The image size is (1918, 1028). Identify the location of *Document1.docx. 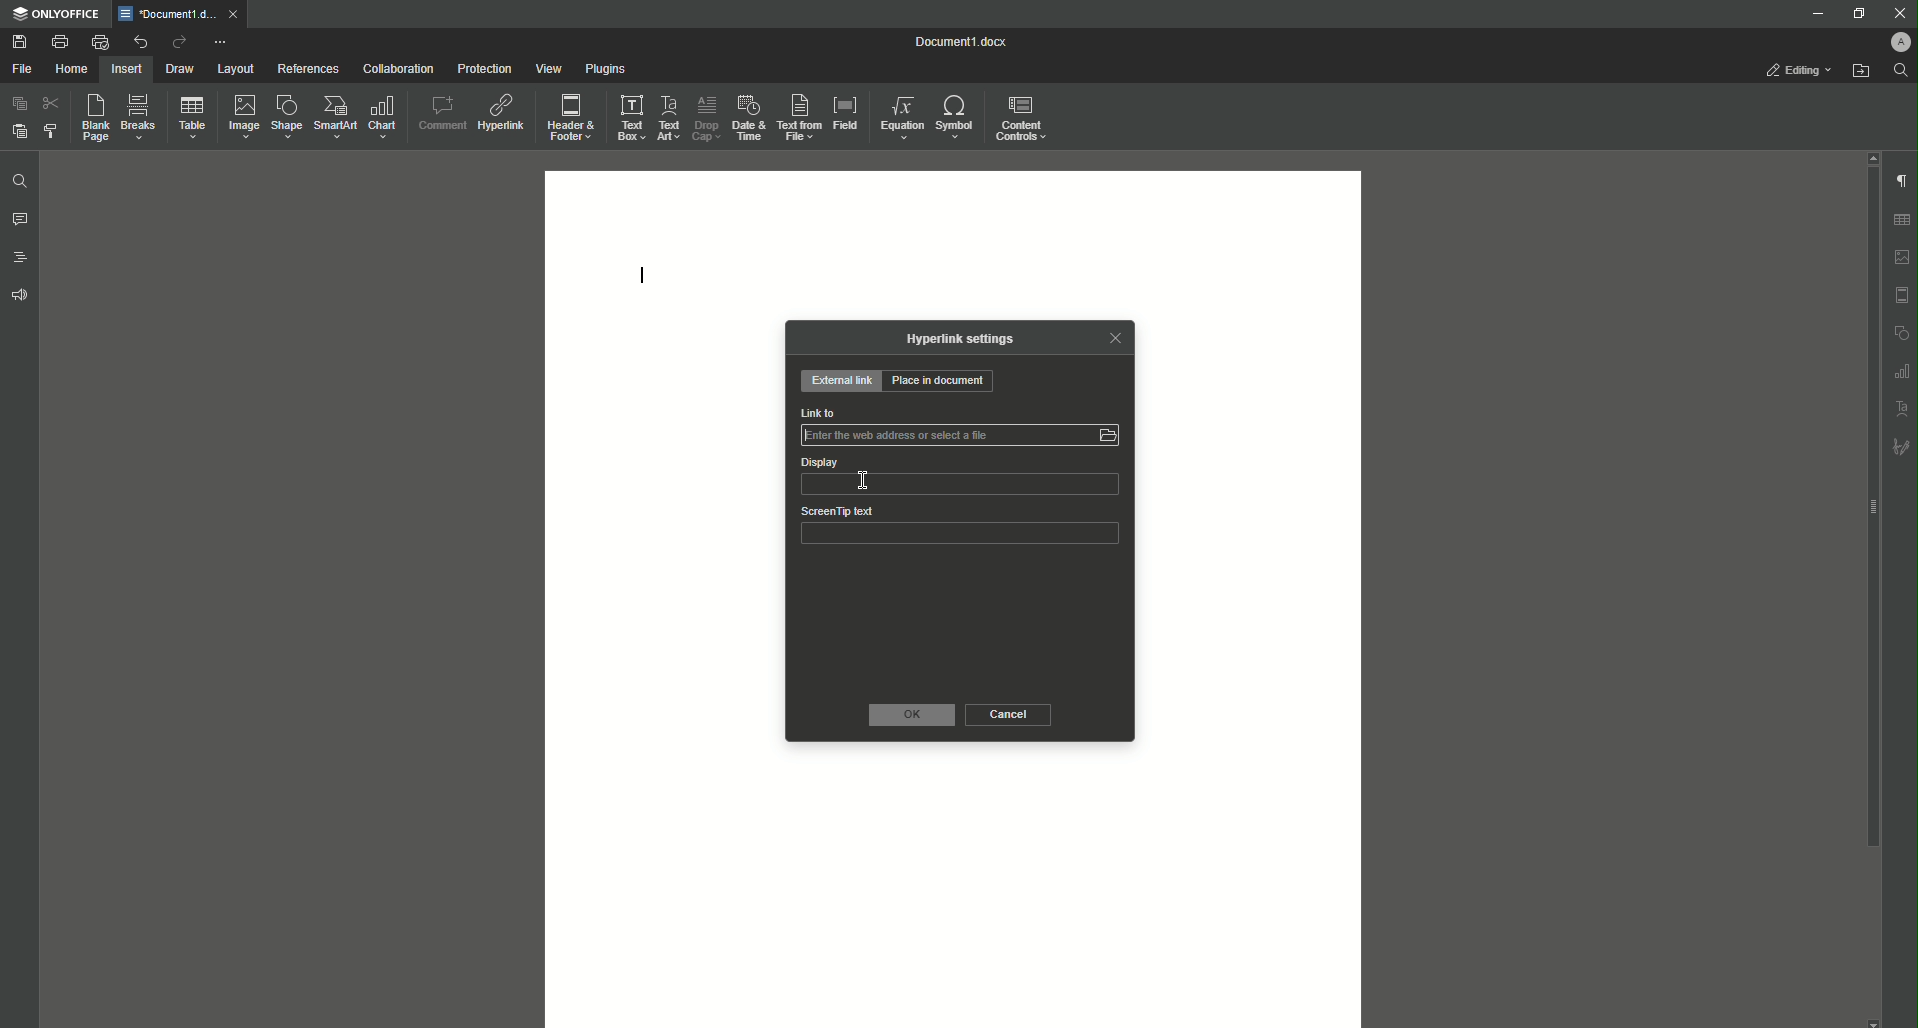
(166, 14).